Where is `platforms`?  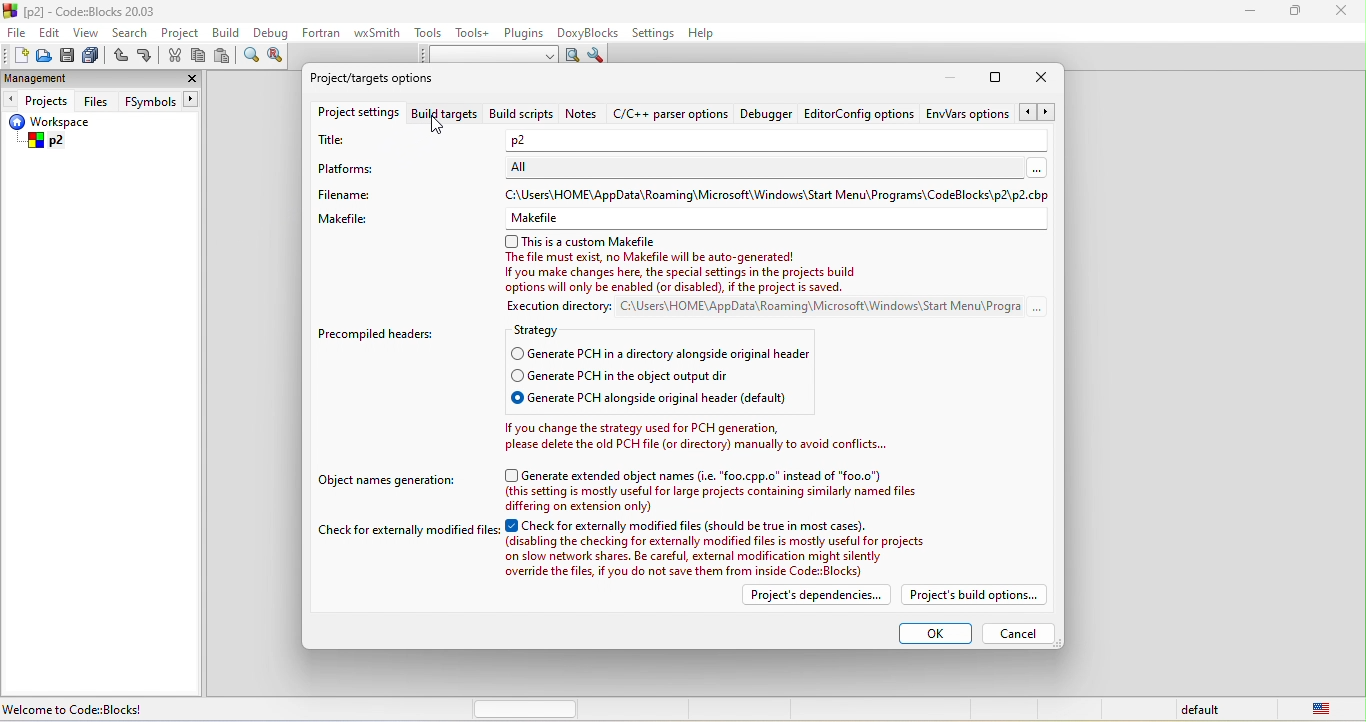 platforms is located at coordinates (363, 169).